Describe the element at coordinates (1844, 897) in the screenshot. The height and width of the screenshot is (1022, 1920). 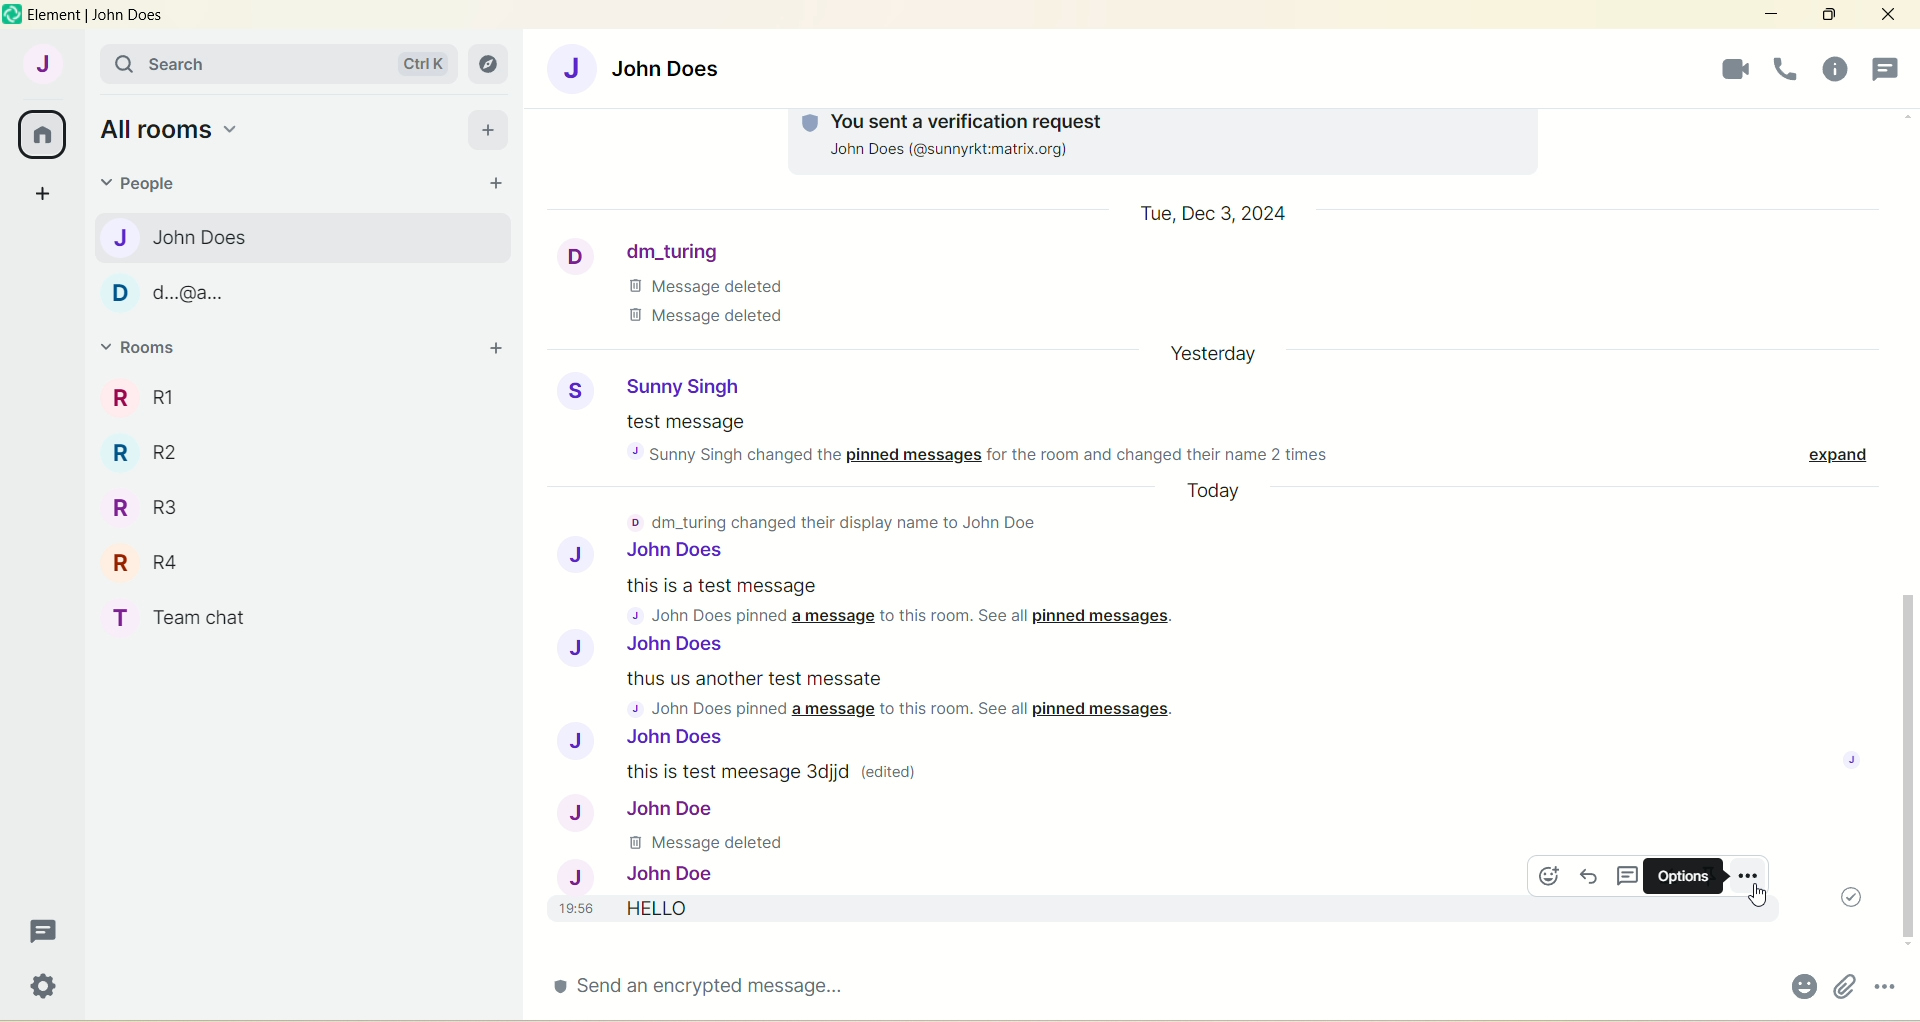
I see `message sent` at that location.